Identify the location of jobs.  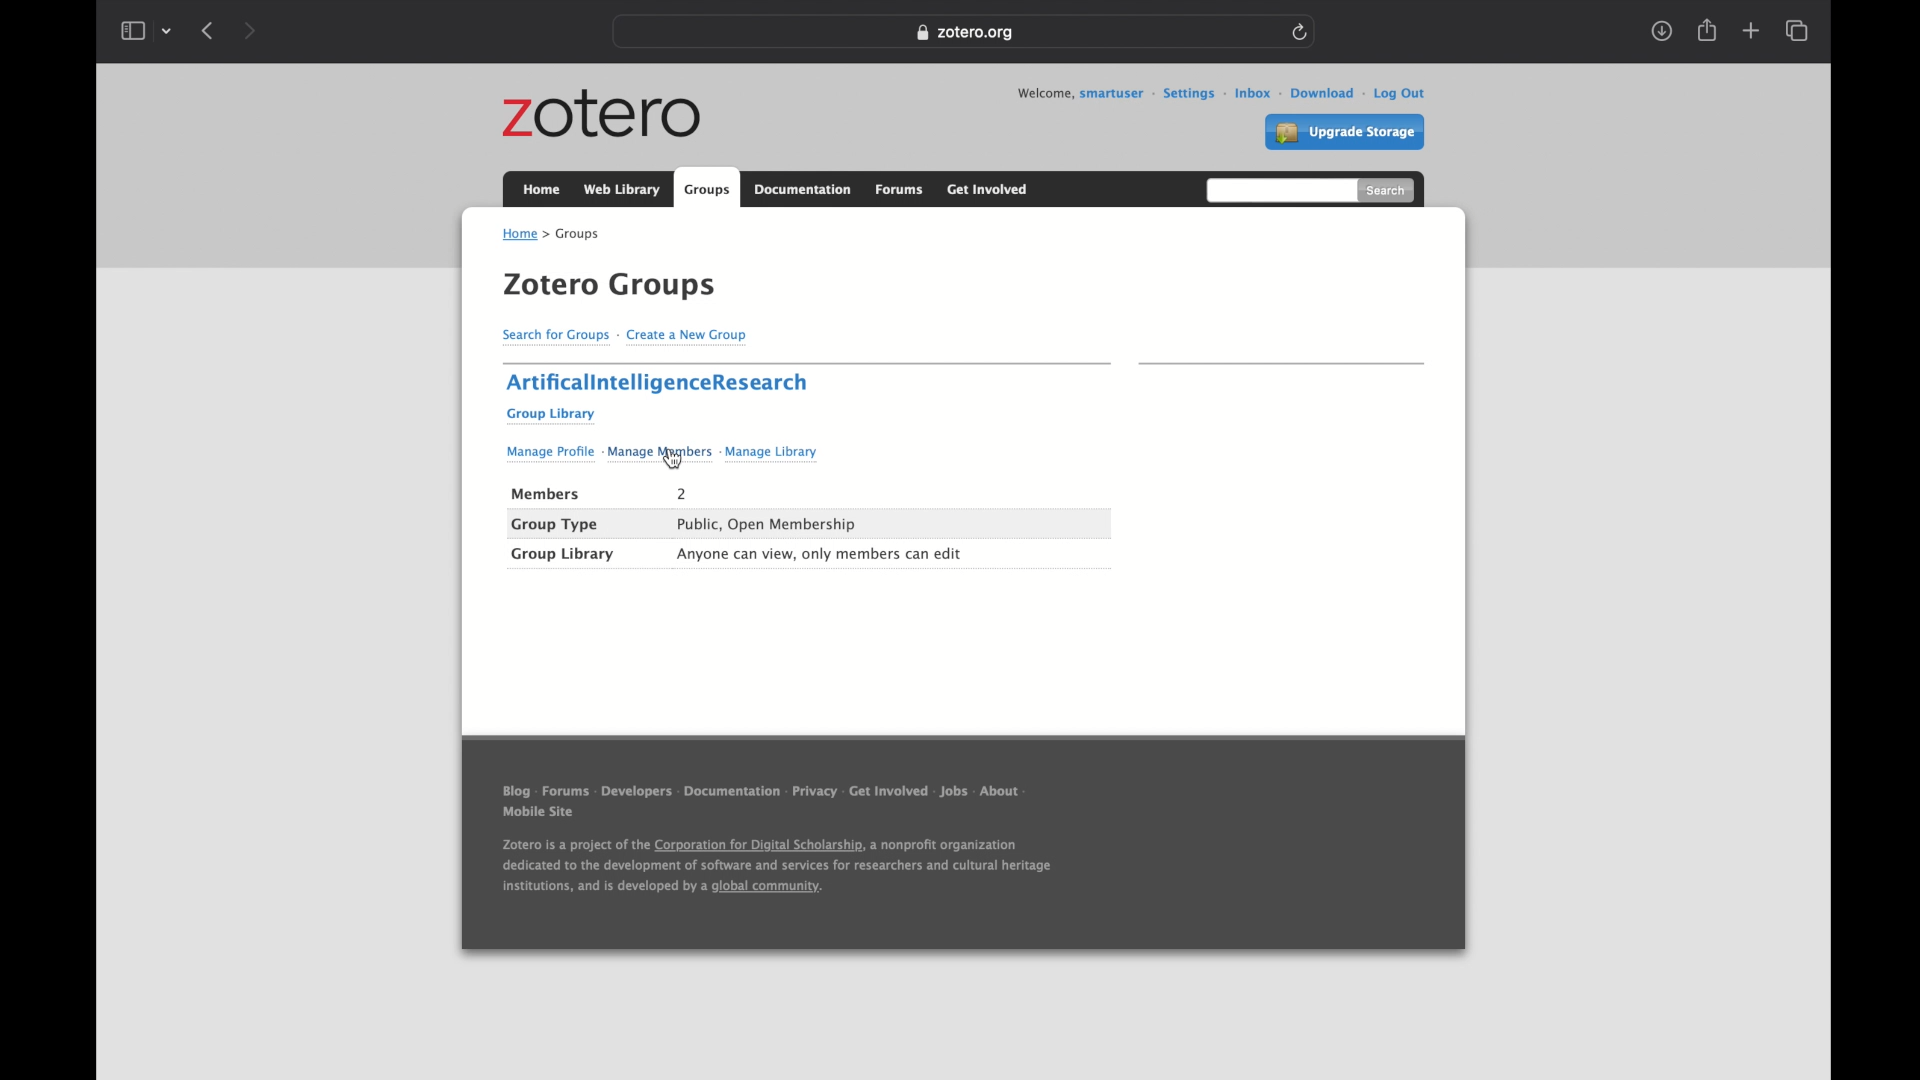
(954, 791).